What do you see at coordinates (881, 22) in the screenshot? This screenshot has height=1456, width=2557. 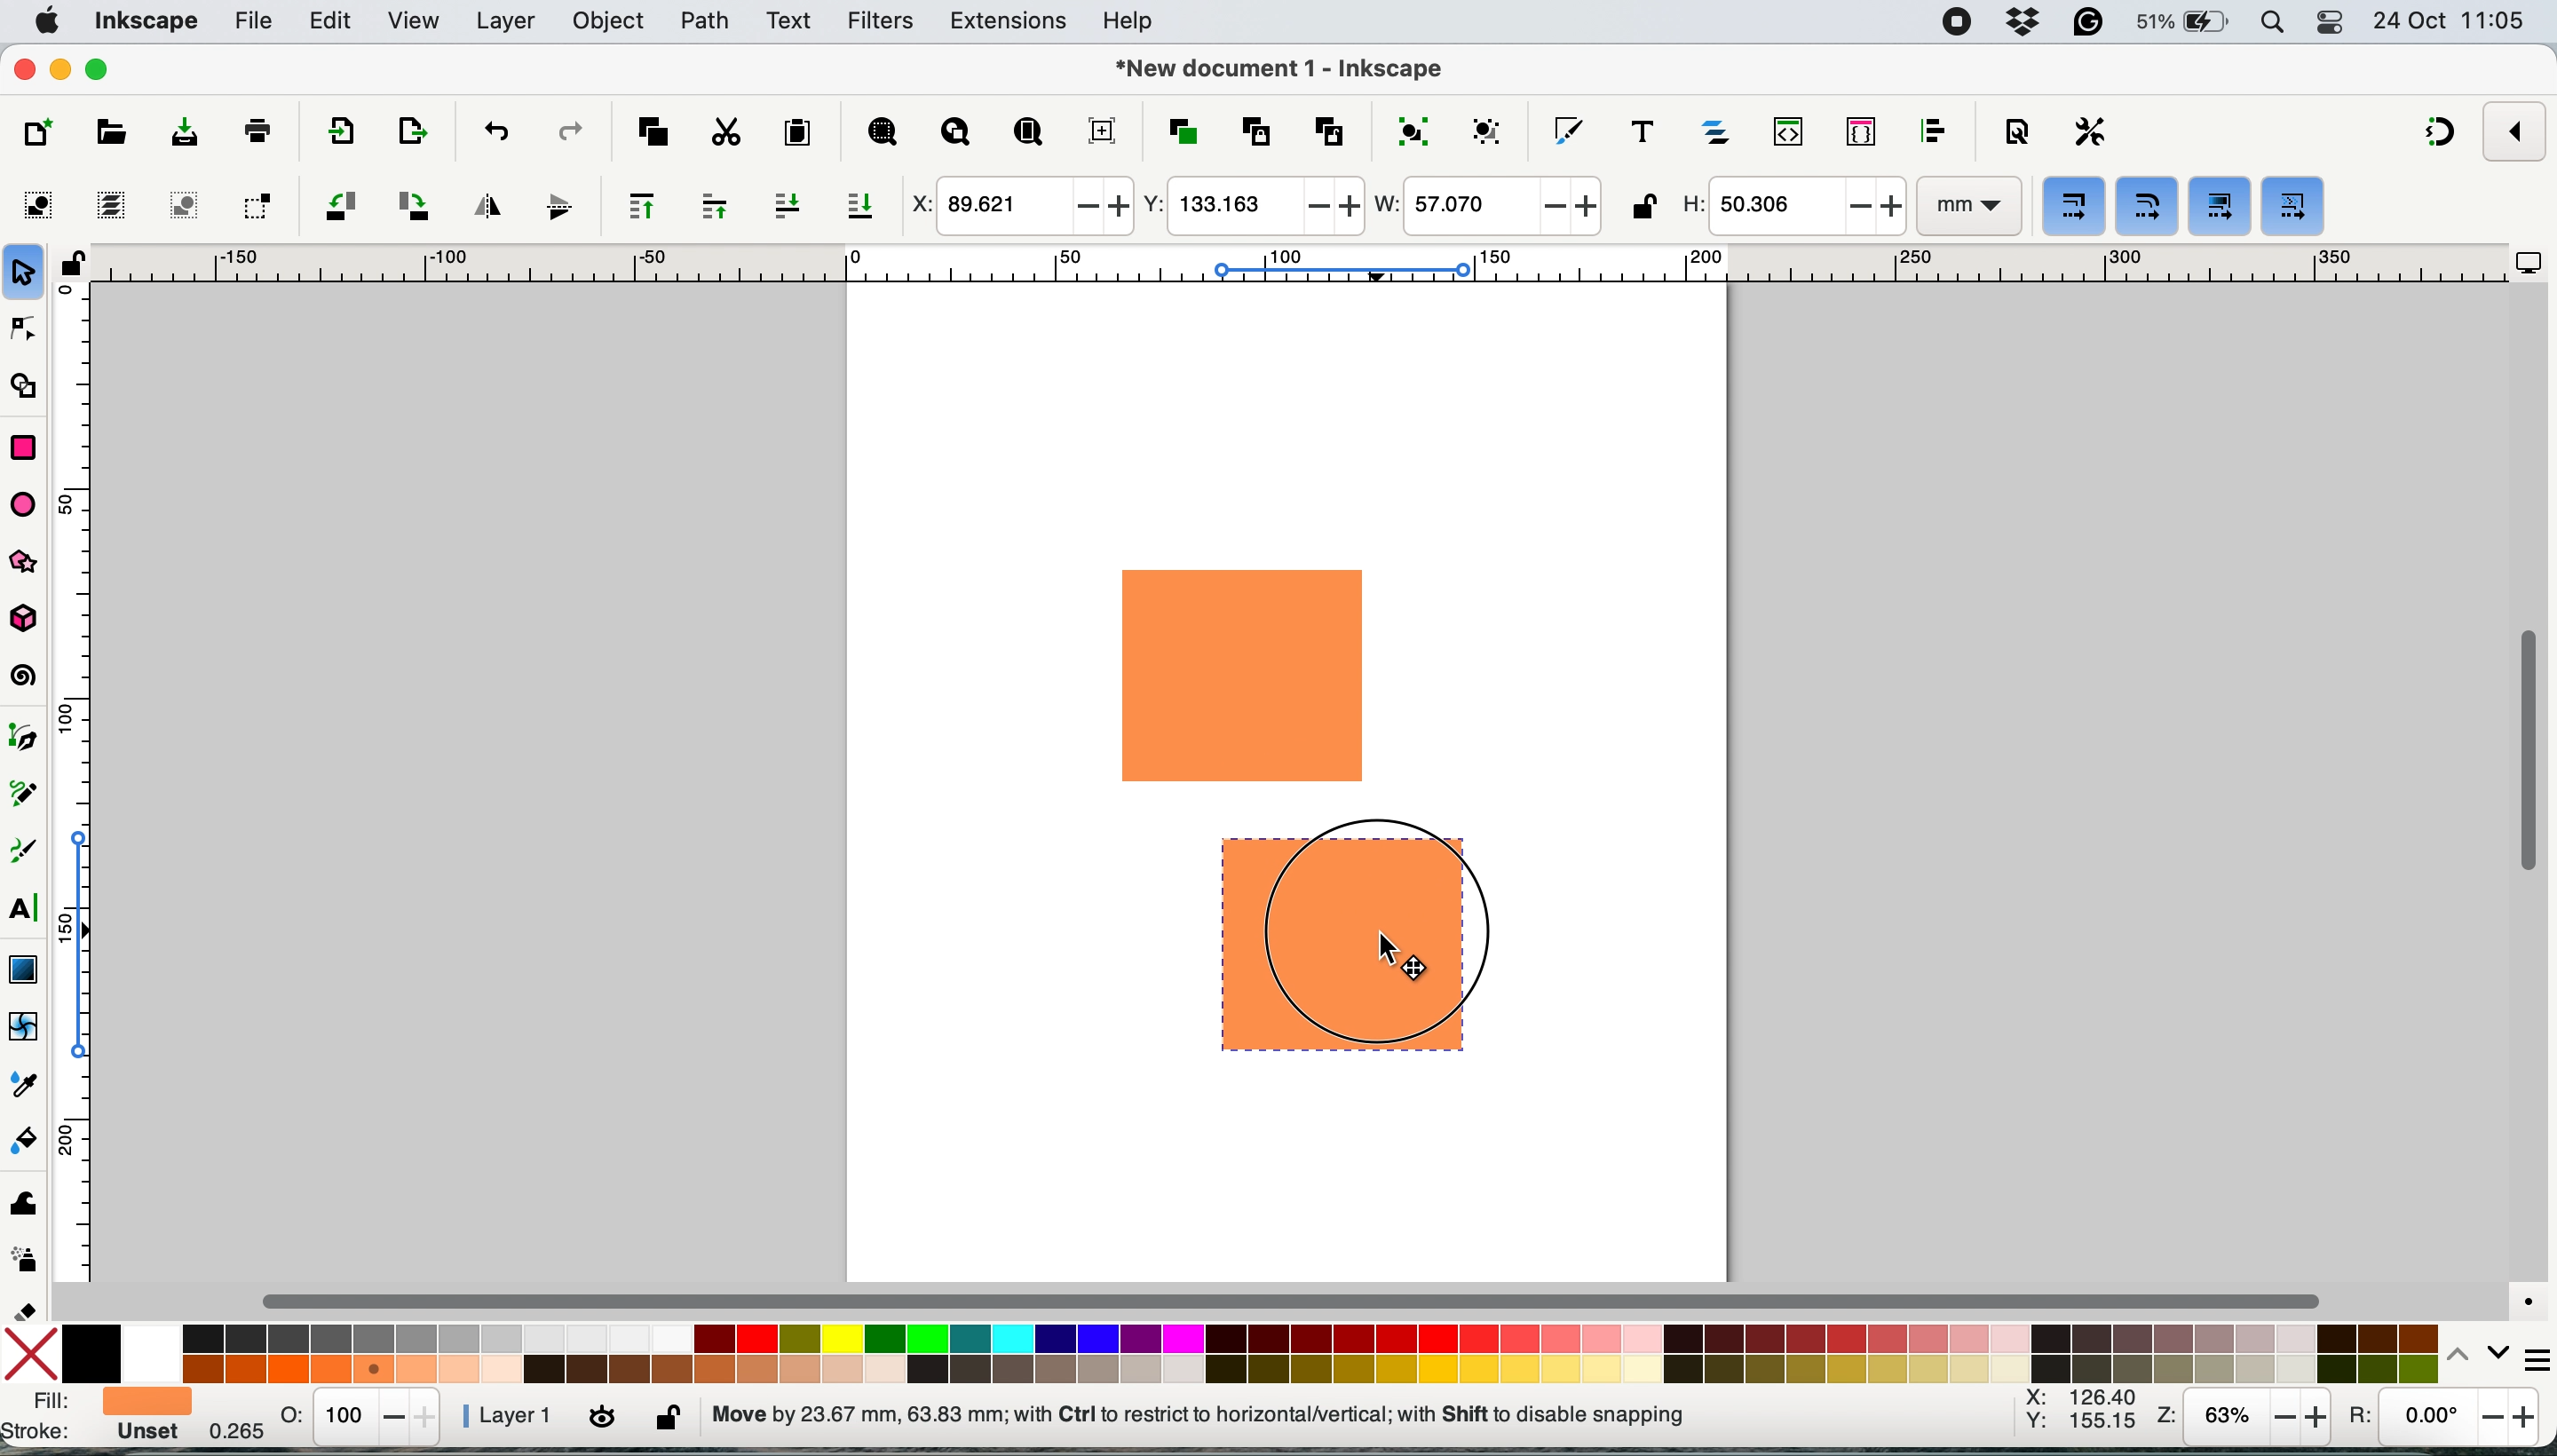 I see `filters` at bounding box center [881, 22].